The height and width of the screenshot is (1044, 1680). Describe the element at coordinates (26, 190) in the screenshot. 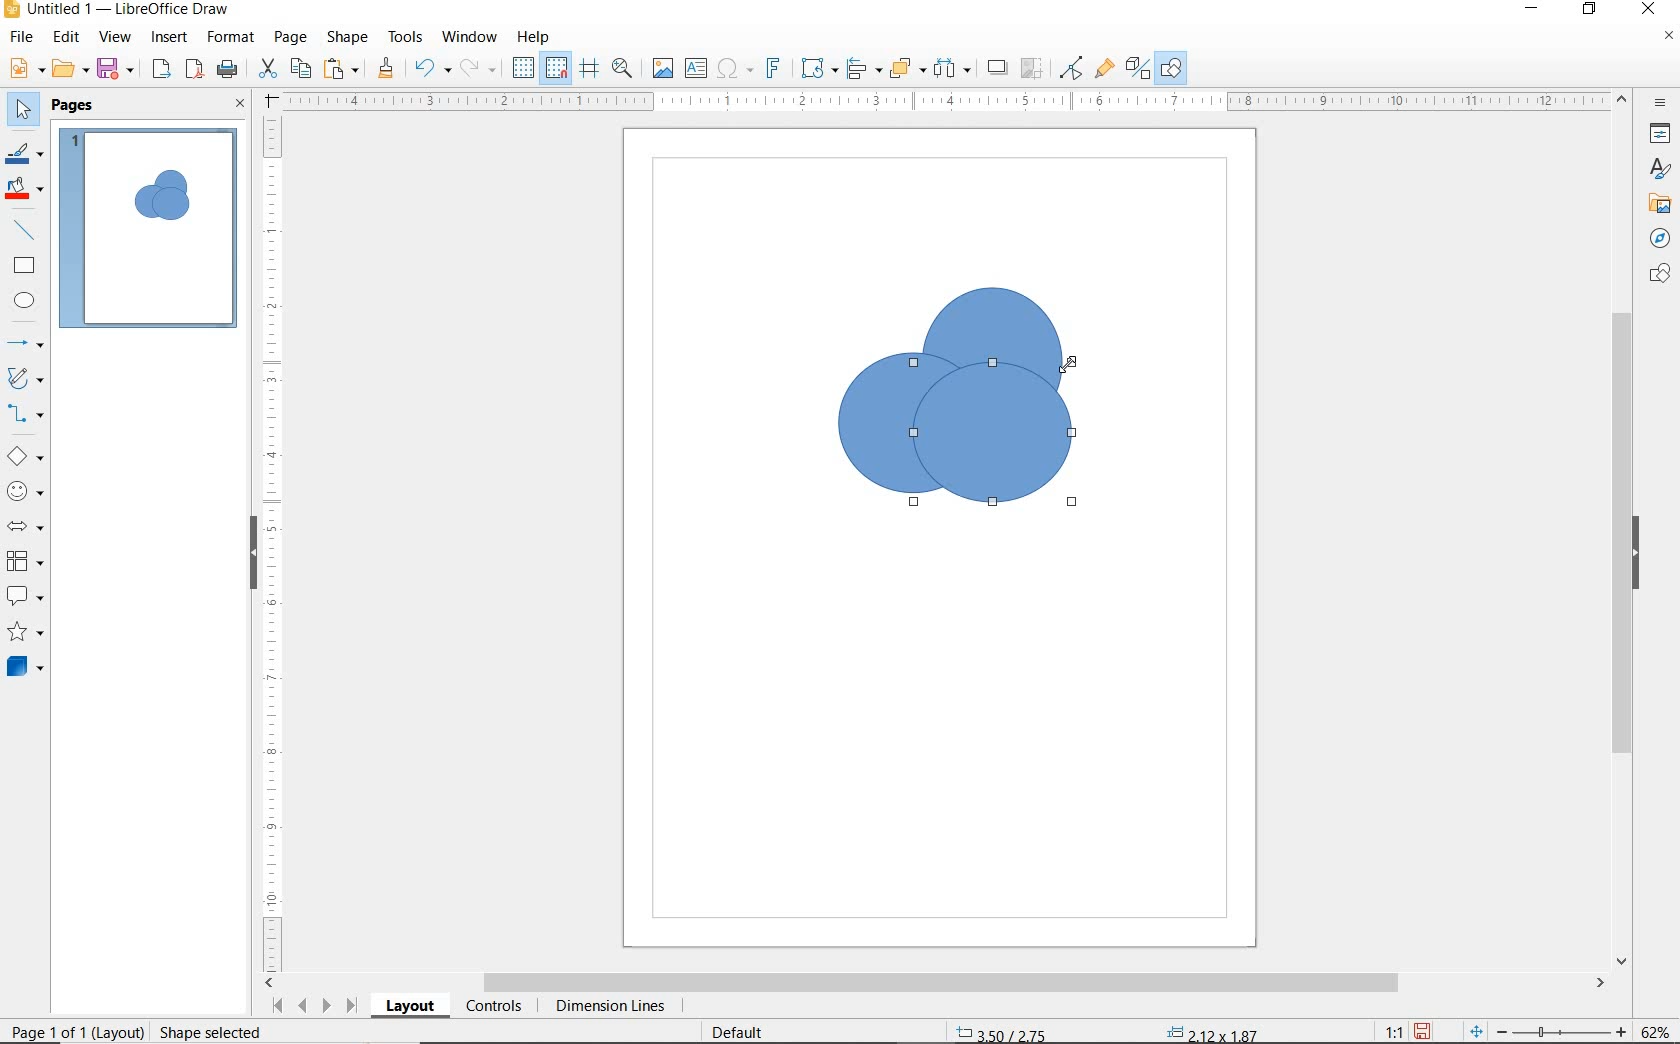

I see `FILL COLOR` at that location.